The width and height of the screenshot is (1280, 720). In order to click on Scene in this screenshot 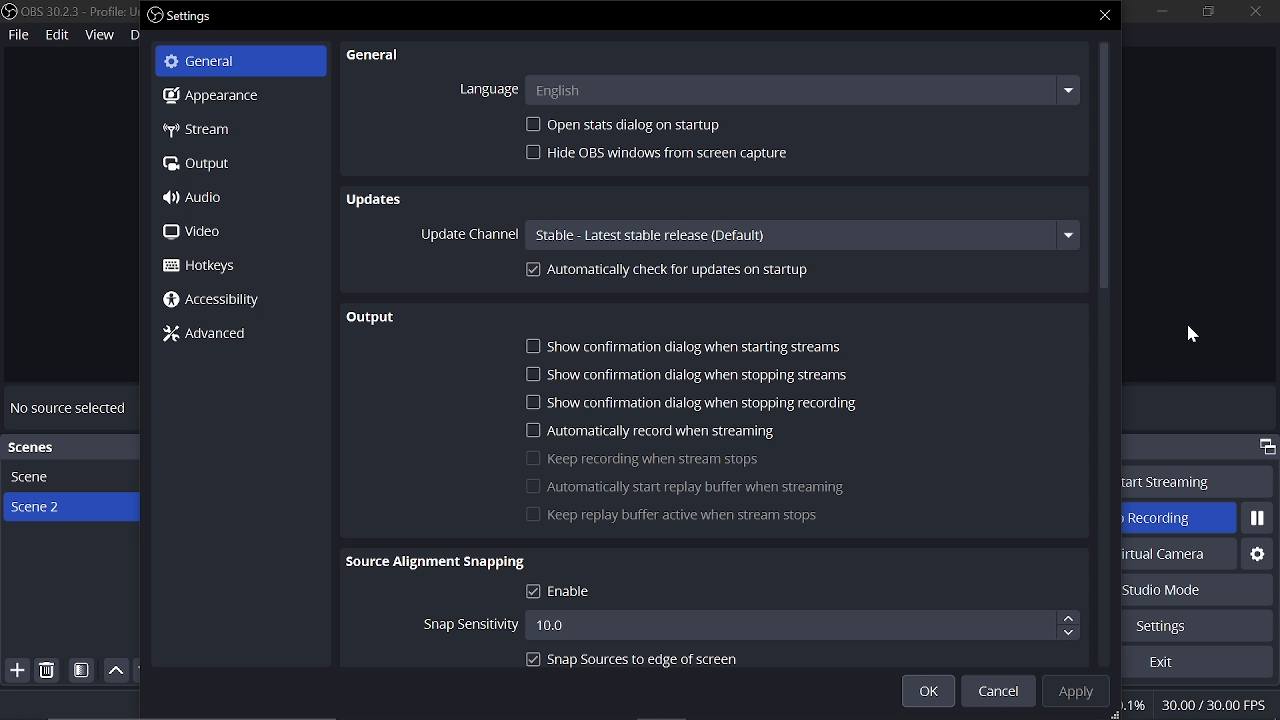, I will do `click(46, 477)`.